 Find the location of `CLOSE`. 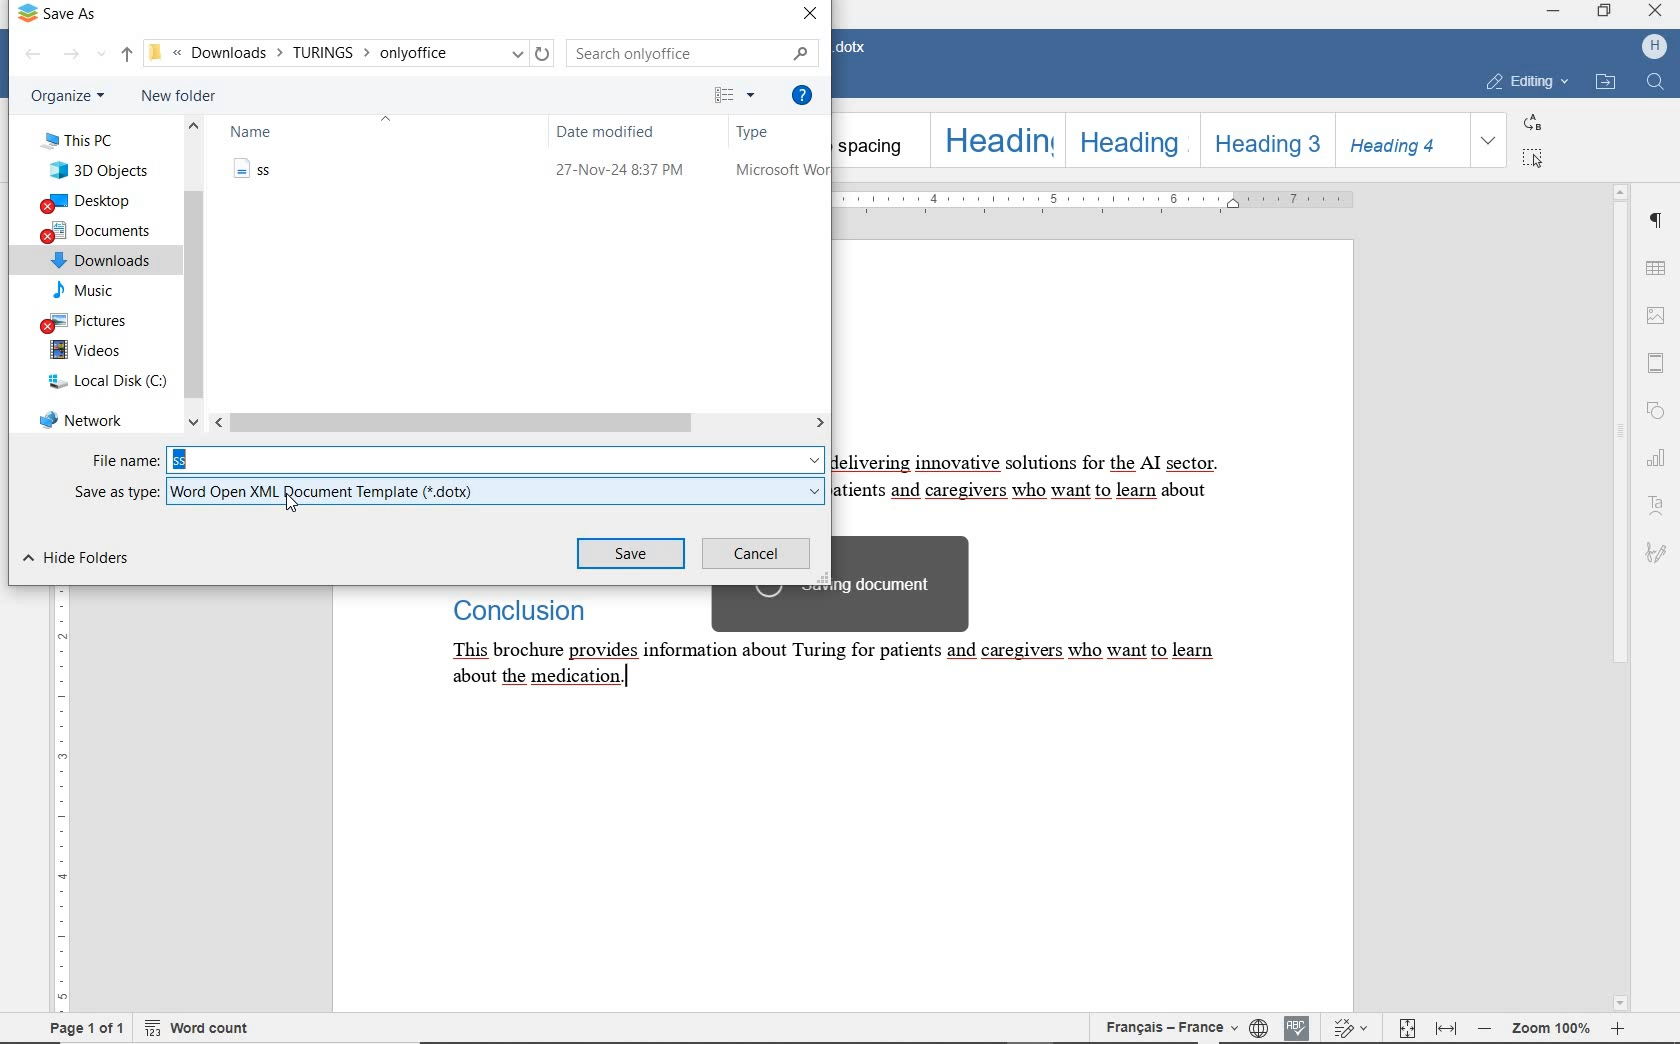

CLOSE is located at coordinates (813, 15).